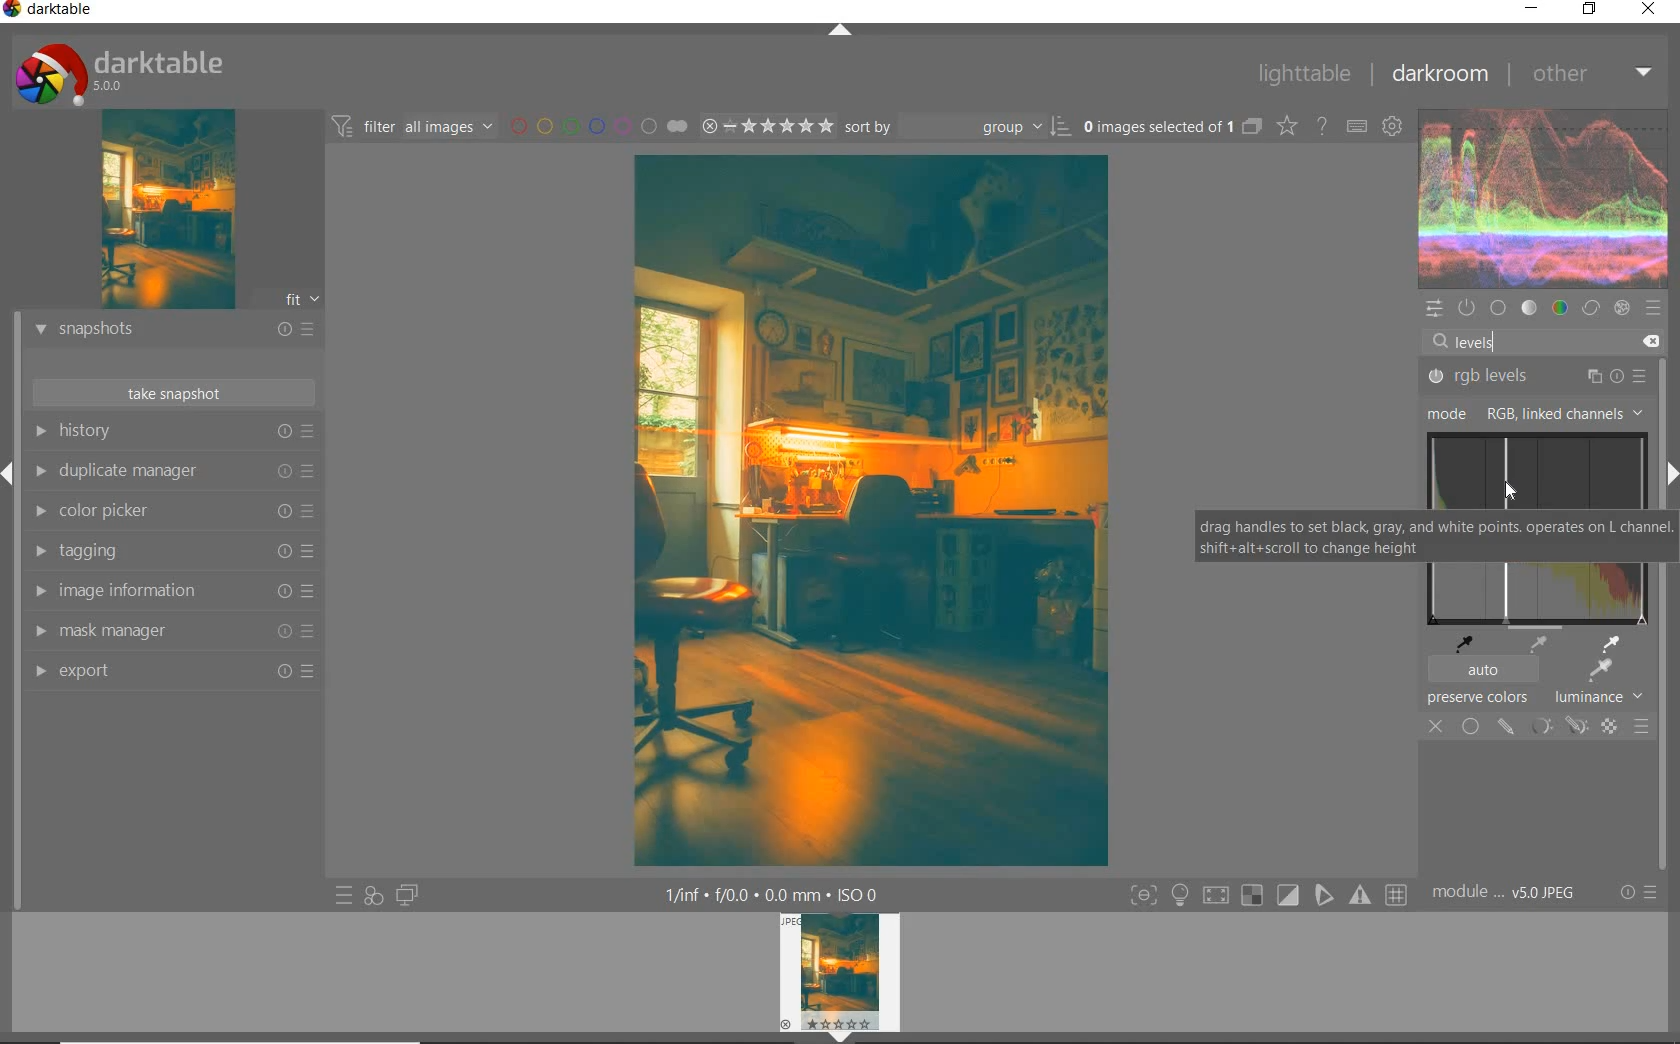 Image resolution: width=1680 pixels, height=1044 pixels. I want to click on pick medium gray point from image, so click(1538, 645).